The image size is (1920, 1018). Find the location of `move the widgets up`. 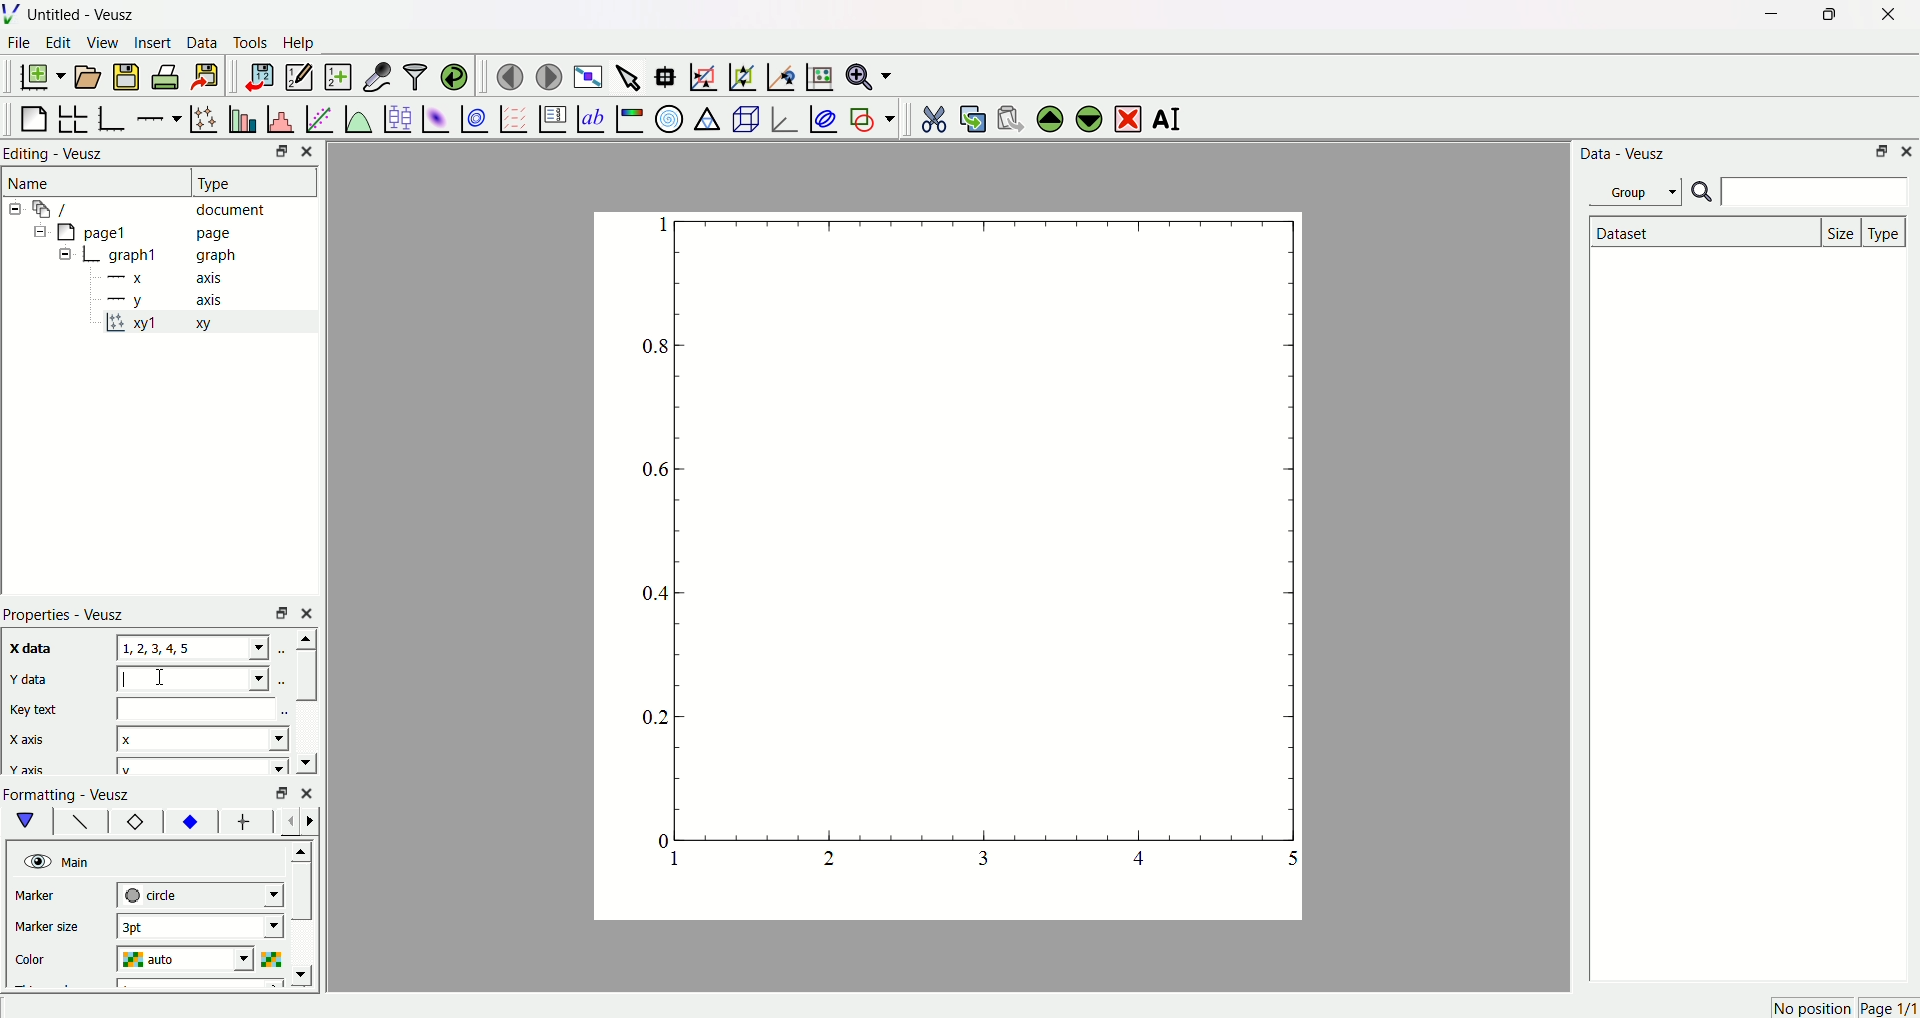

move the widgets up is located at coordinates (1050, 117).